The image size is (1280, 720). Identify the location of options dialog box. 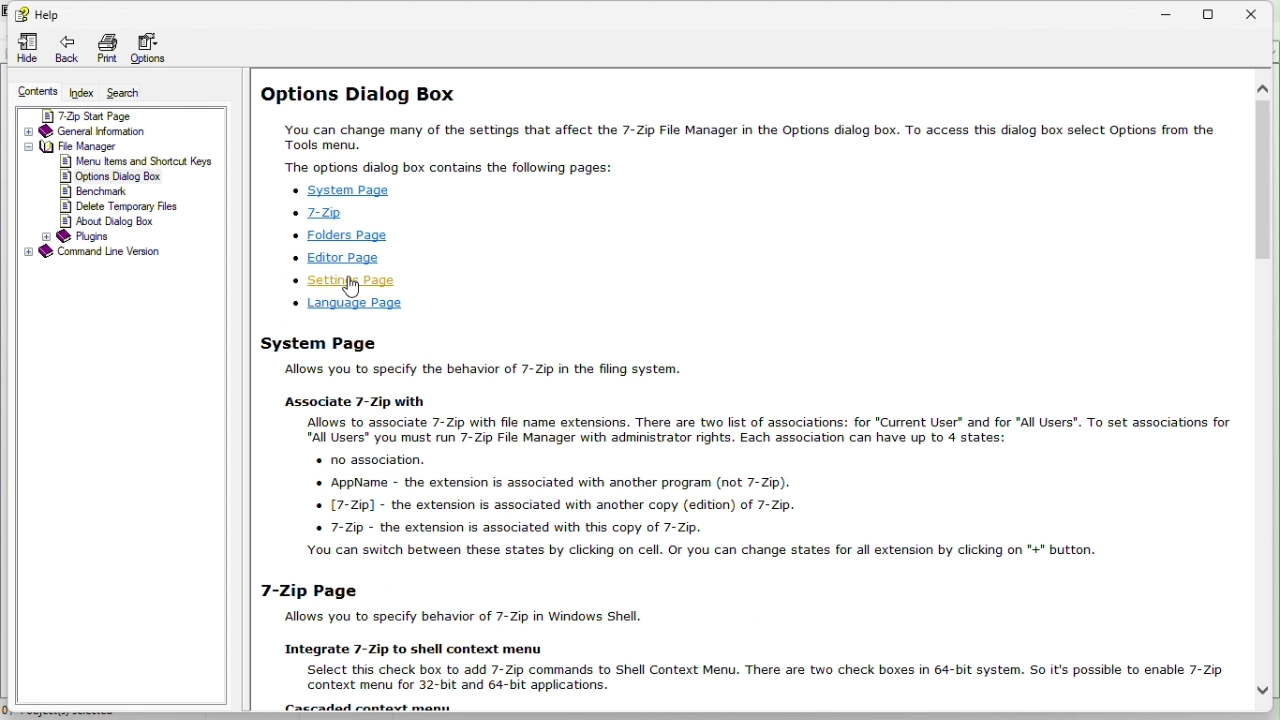
(111, 177).